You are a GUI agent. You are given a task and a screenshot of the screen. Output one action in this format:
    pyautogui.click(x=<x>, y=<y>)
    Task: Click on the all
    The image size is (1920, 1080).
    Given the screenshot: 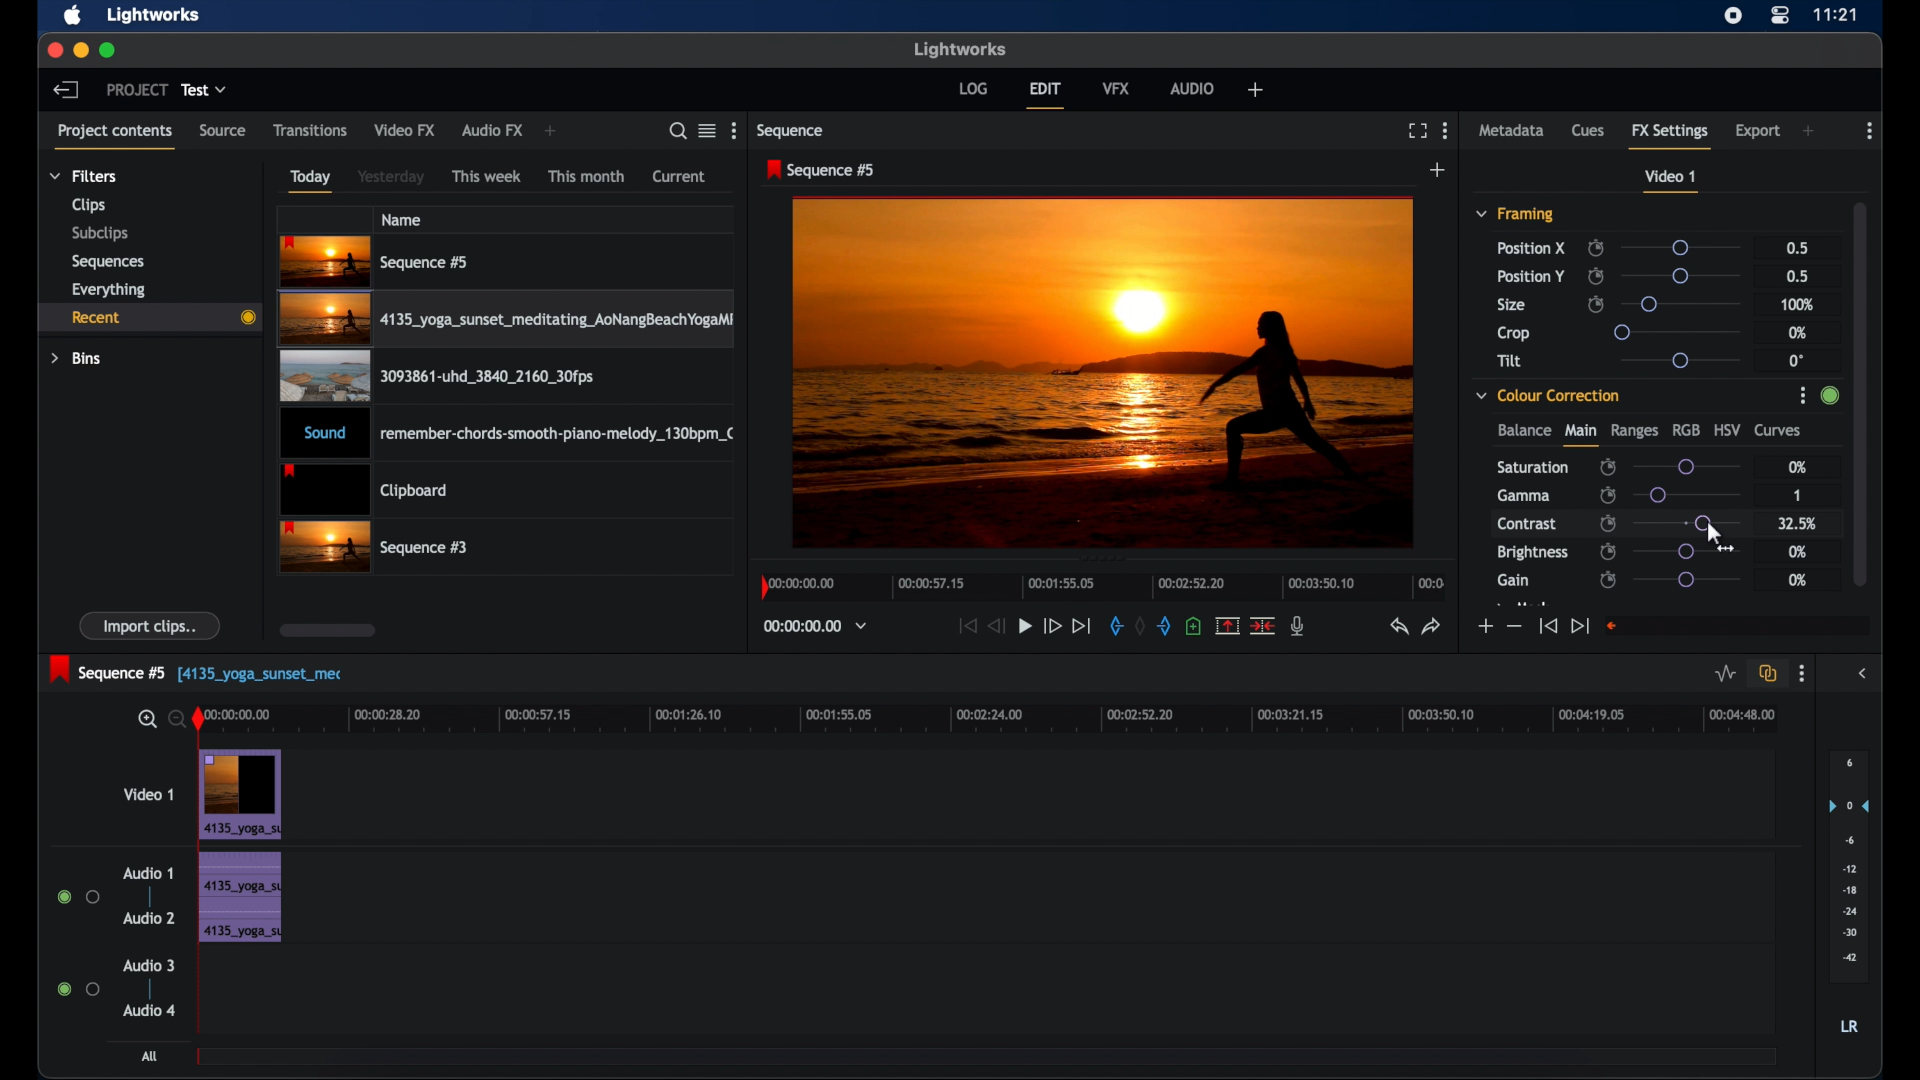 What is the action you would take?
    pyautogui.click(x=152, y=1056)
    